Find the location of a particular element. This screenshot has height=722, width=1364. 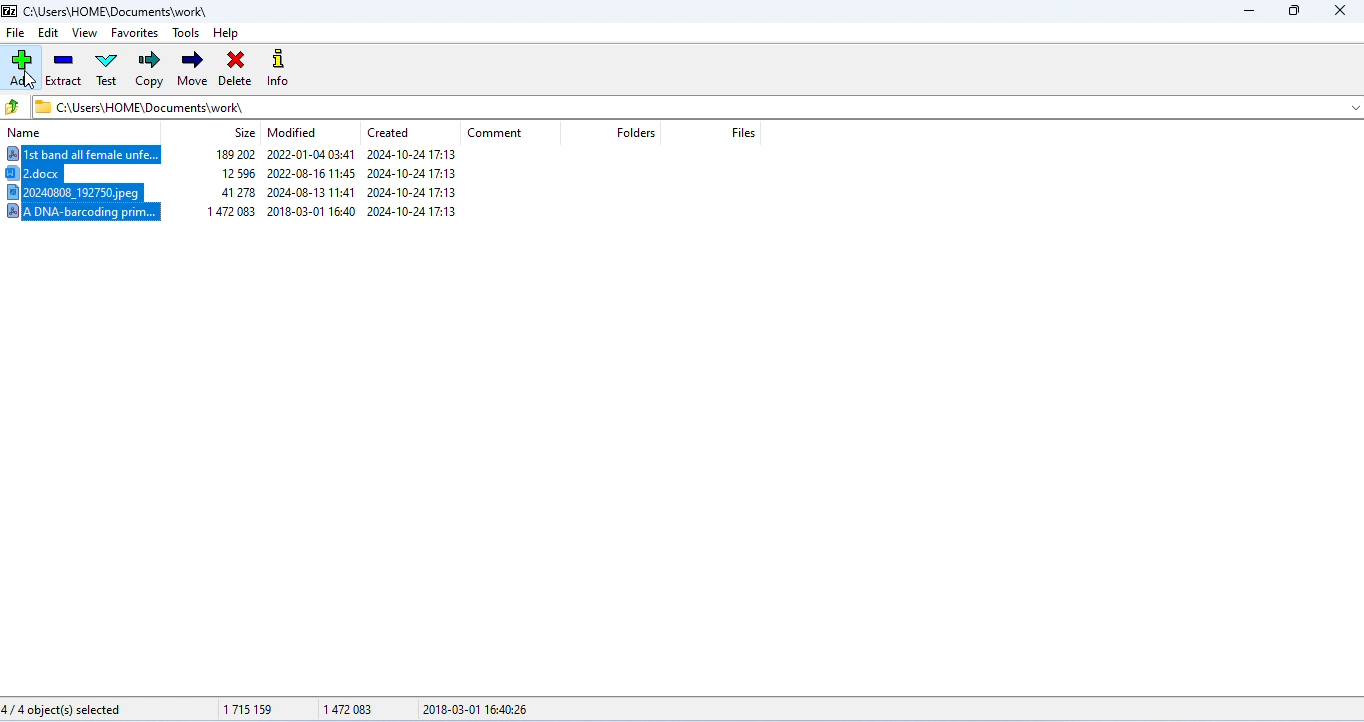

size is located at coordinates (244, 133).